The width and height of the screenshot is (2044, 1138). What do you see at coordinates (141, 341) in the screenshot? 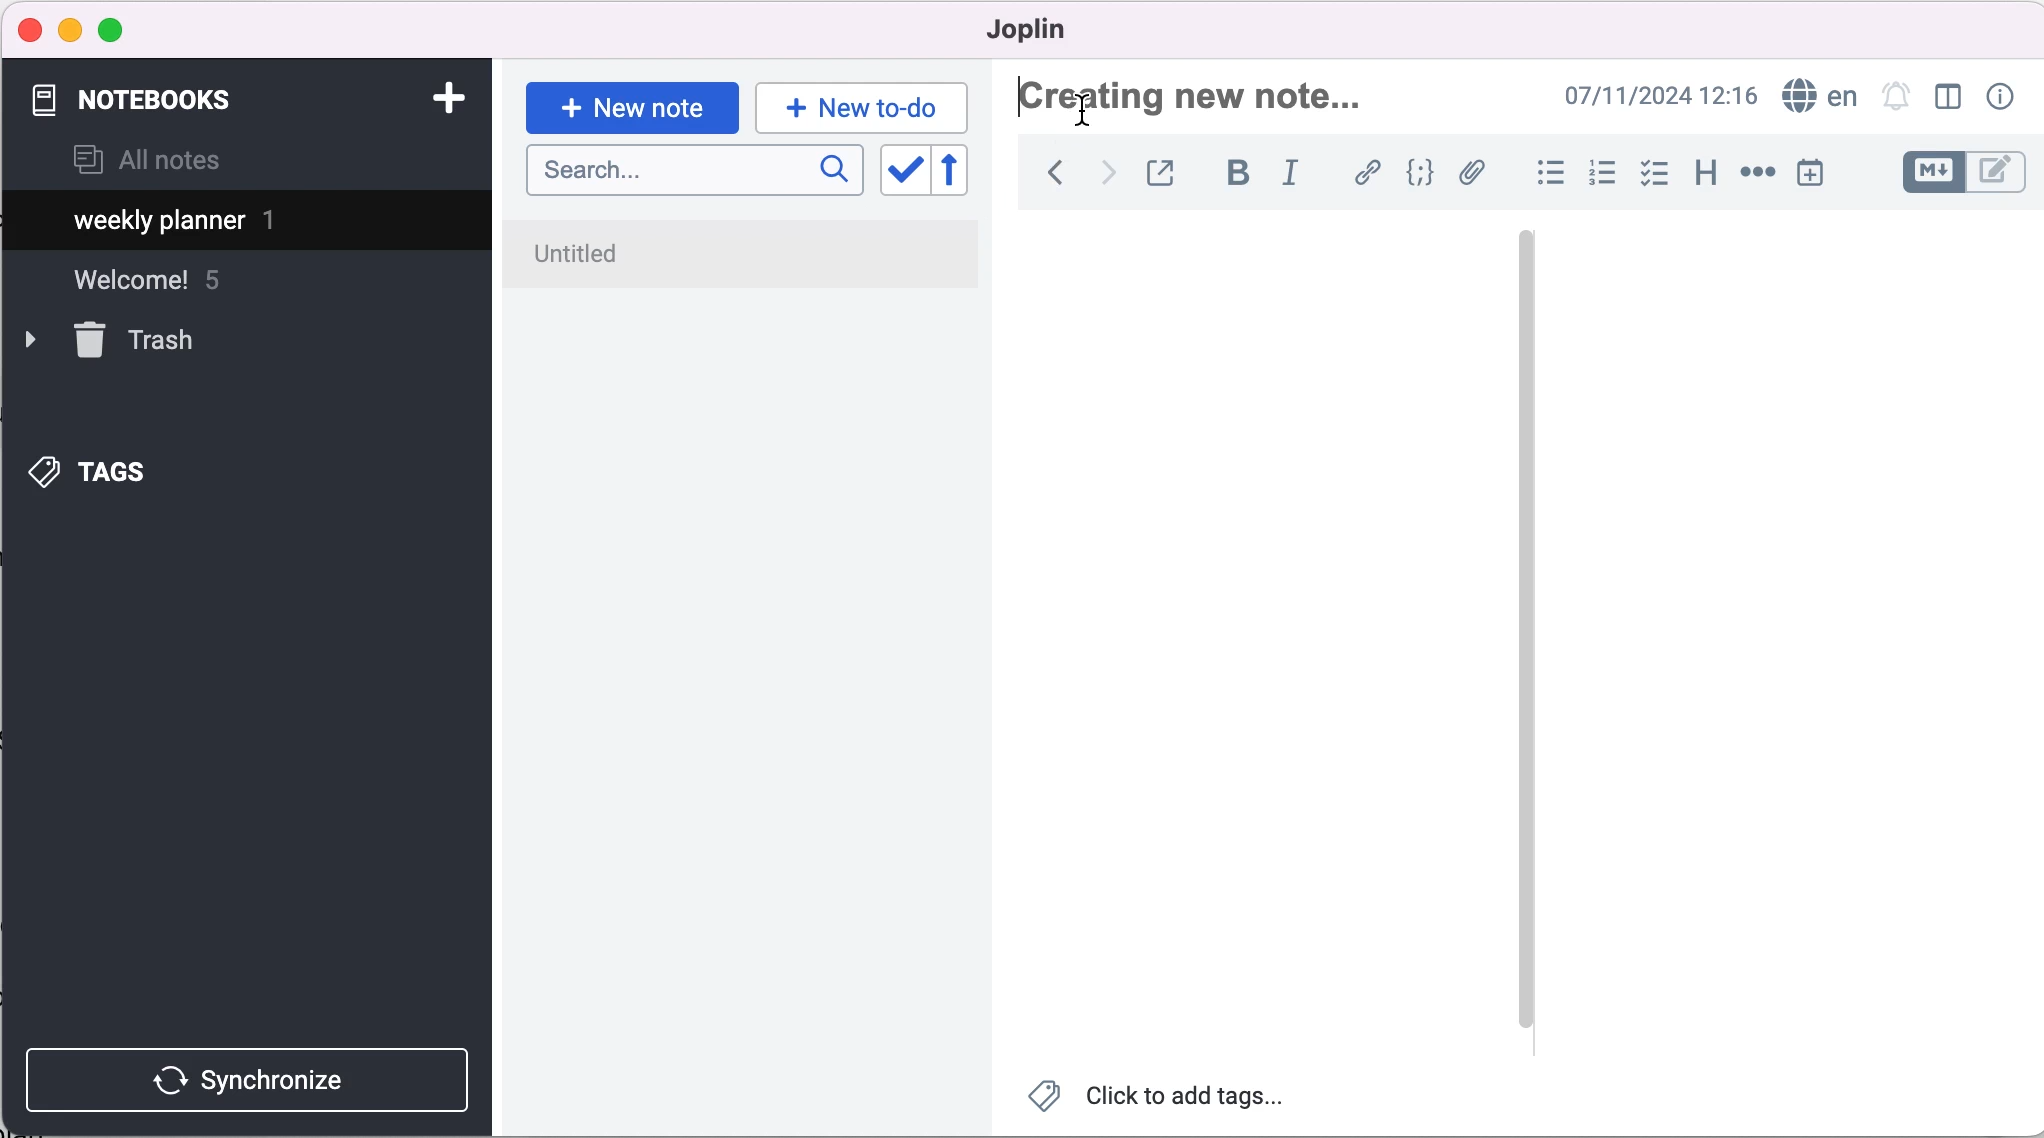
I see `trash` at bounding box center [141, 341].